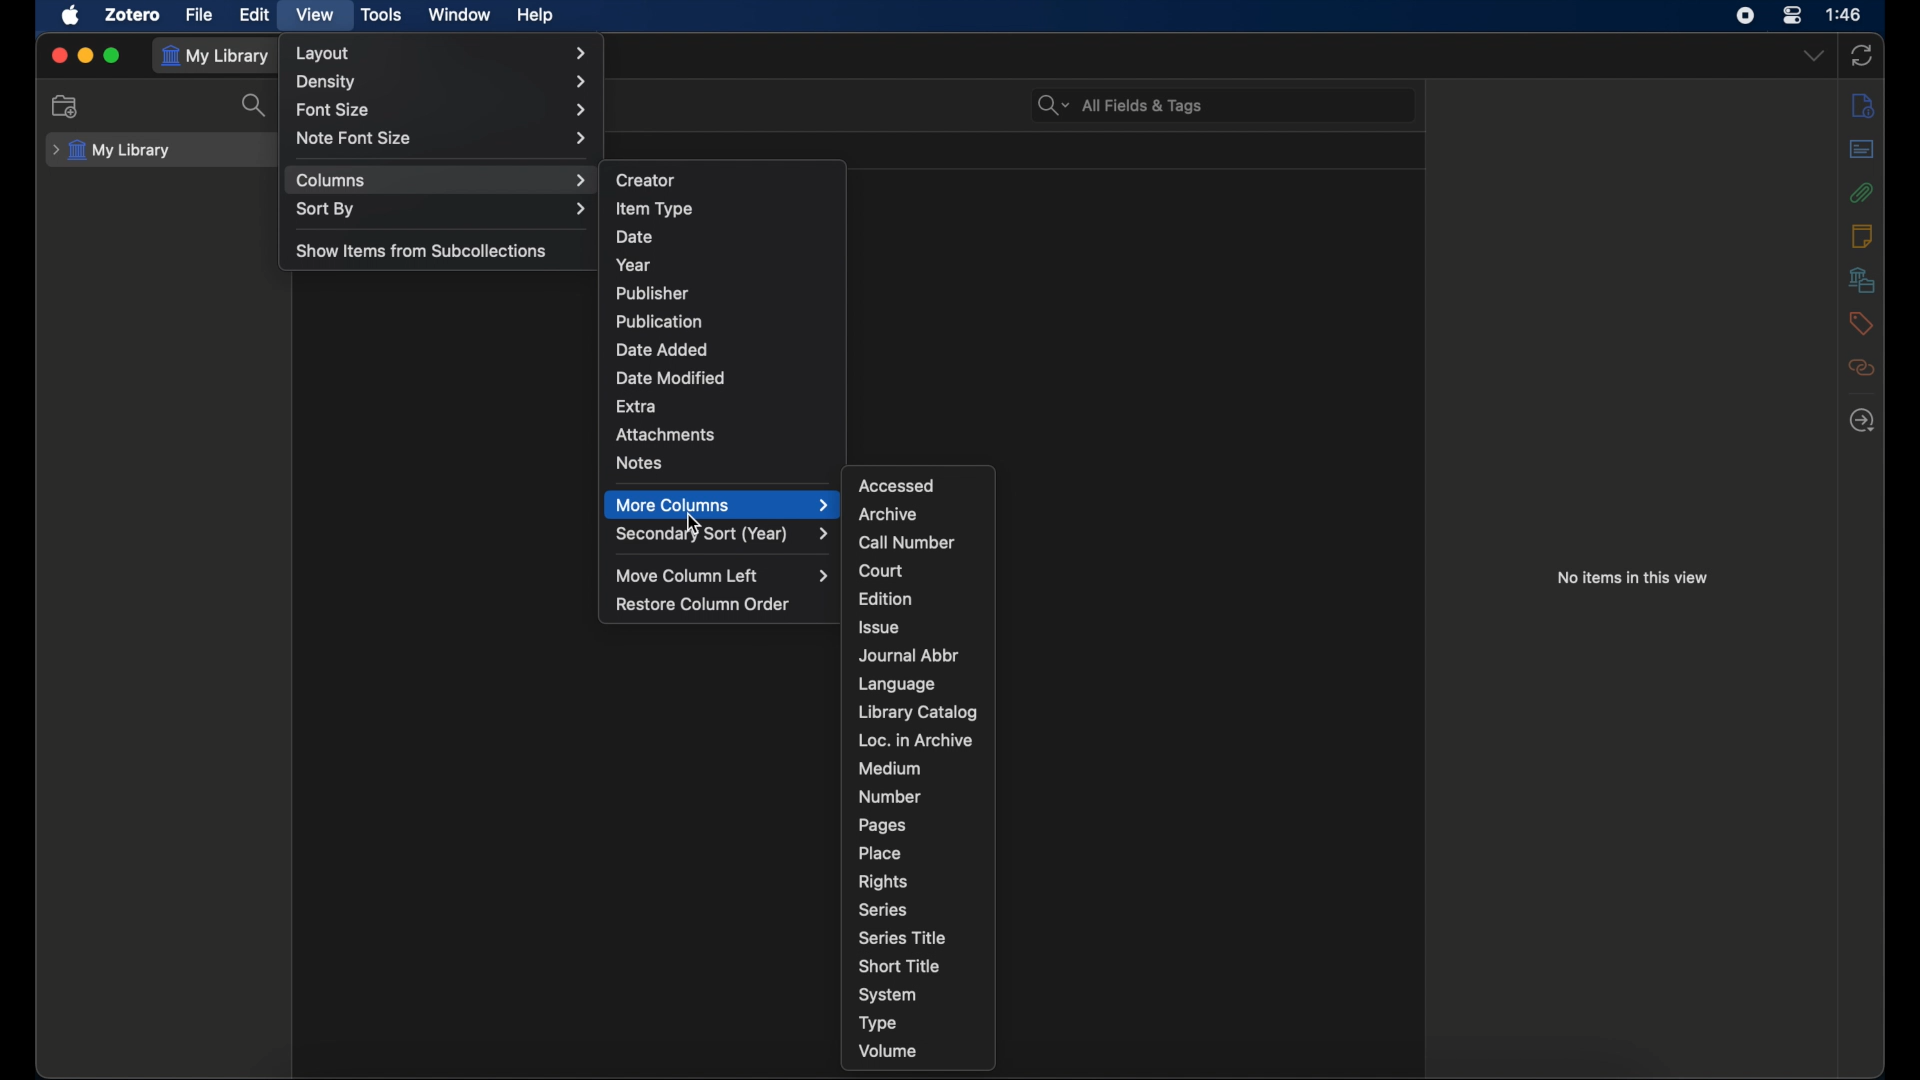  What do you see at coordinates (383, 13) in the screenshot?
I see `tools` at bounding box center [383, 13].